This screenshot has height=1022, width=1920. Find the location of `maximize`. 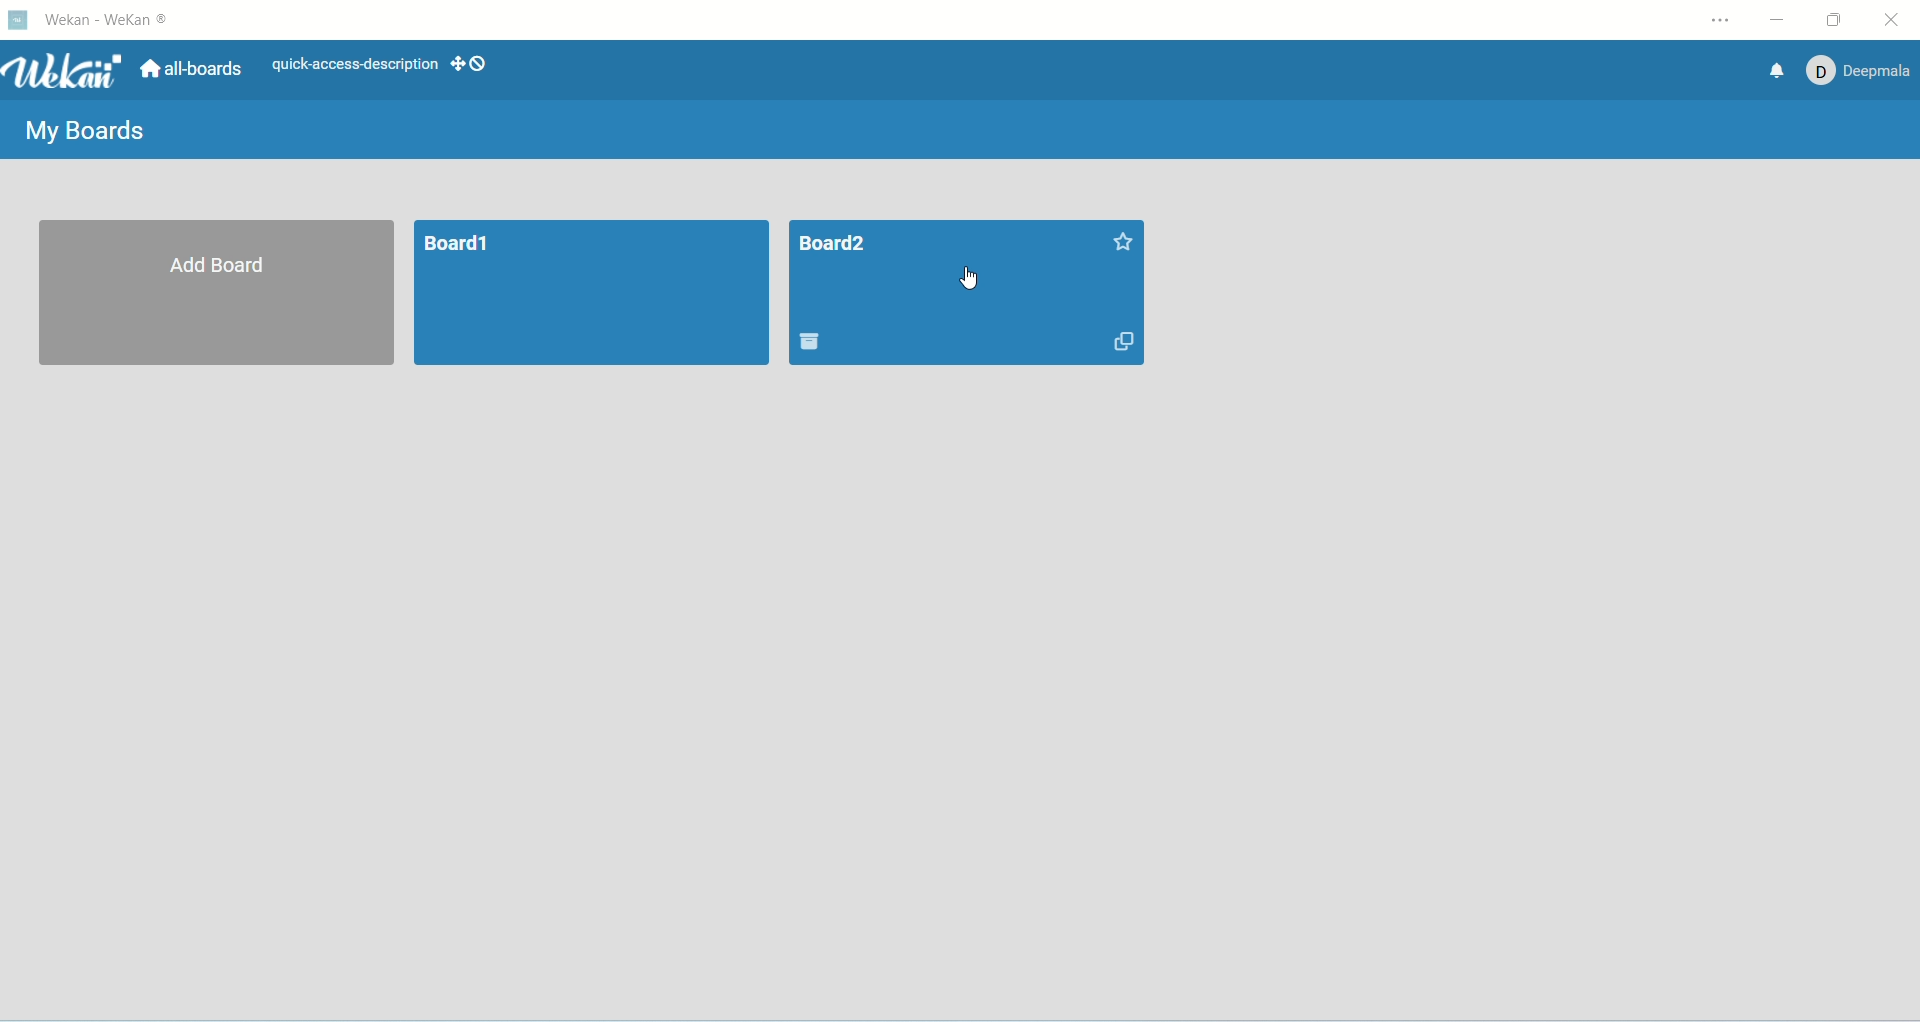

maximize is located at coordinates (1838, 18).